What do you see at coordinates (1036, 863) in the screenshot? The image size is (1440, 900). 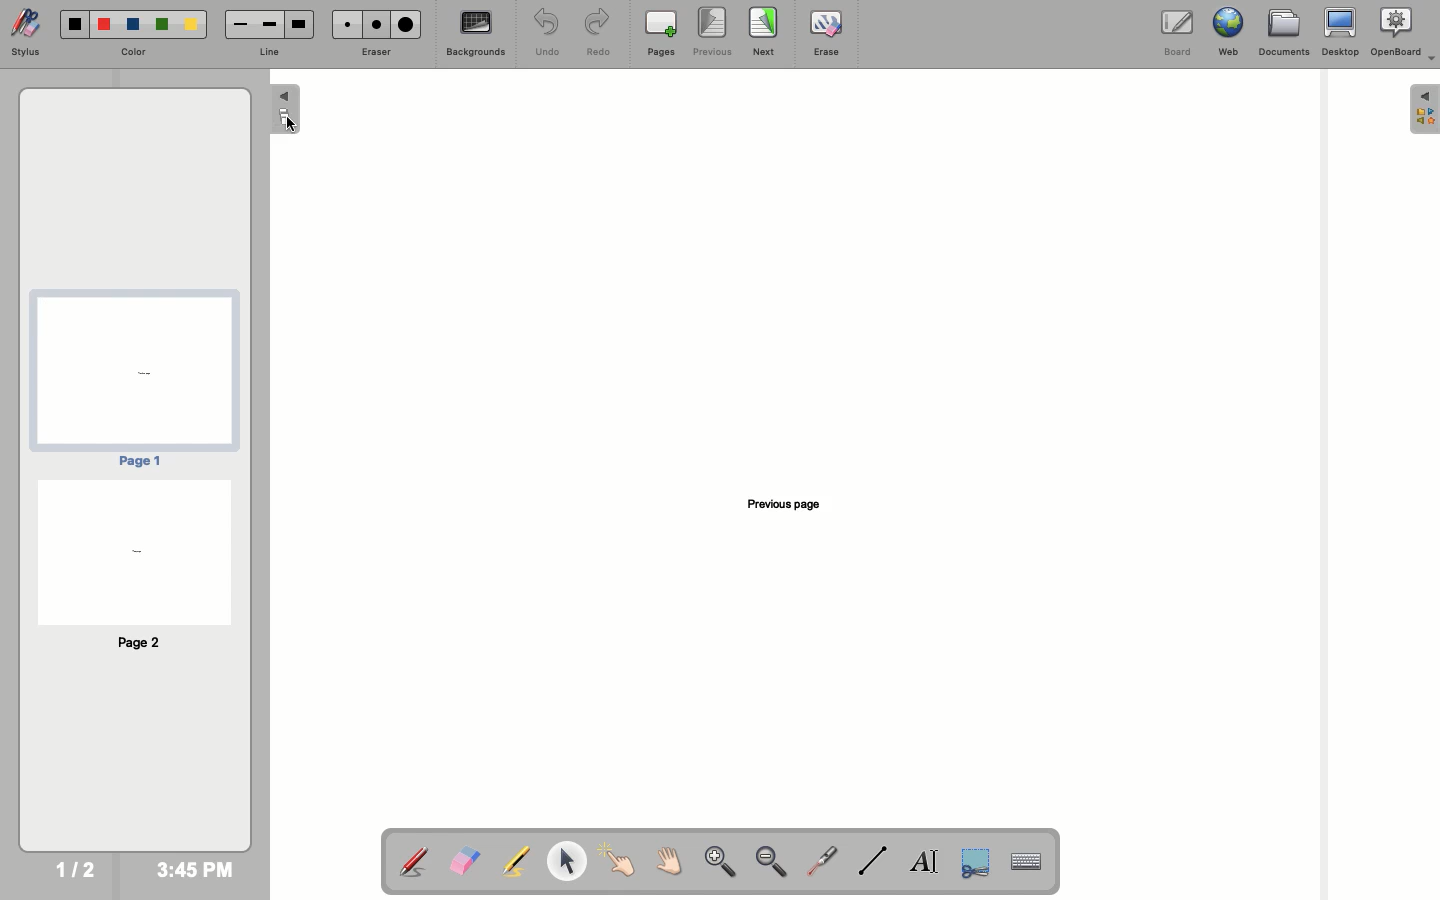 I see `Display virtual keyboard` at bounding box center [1036, 863].